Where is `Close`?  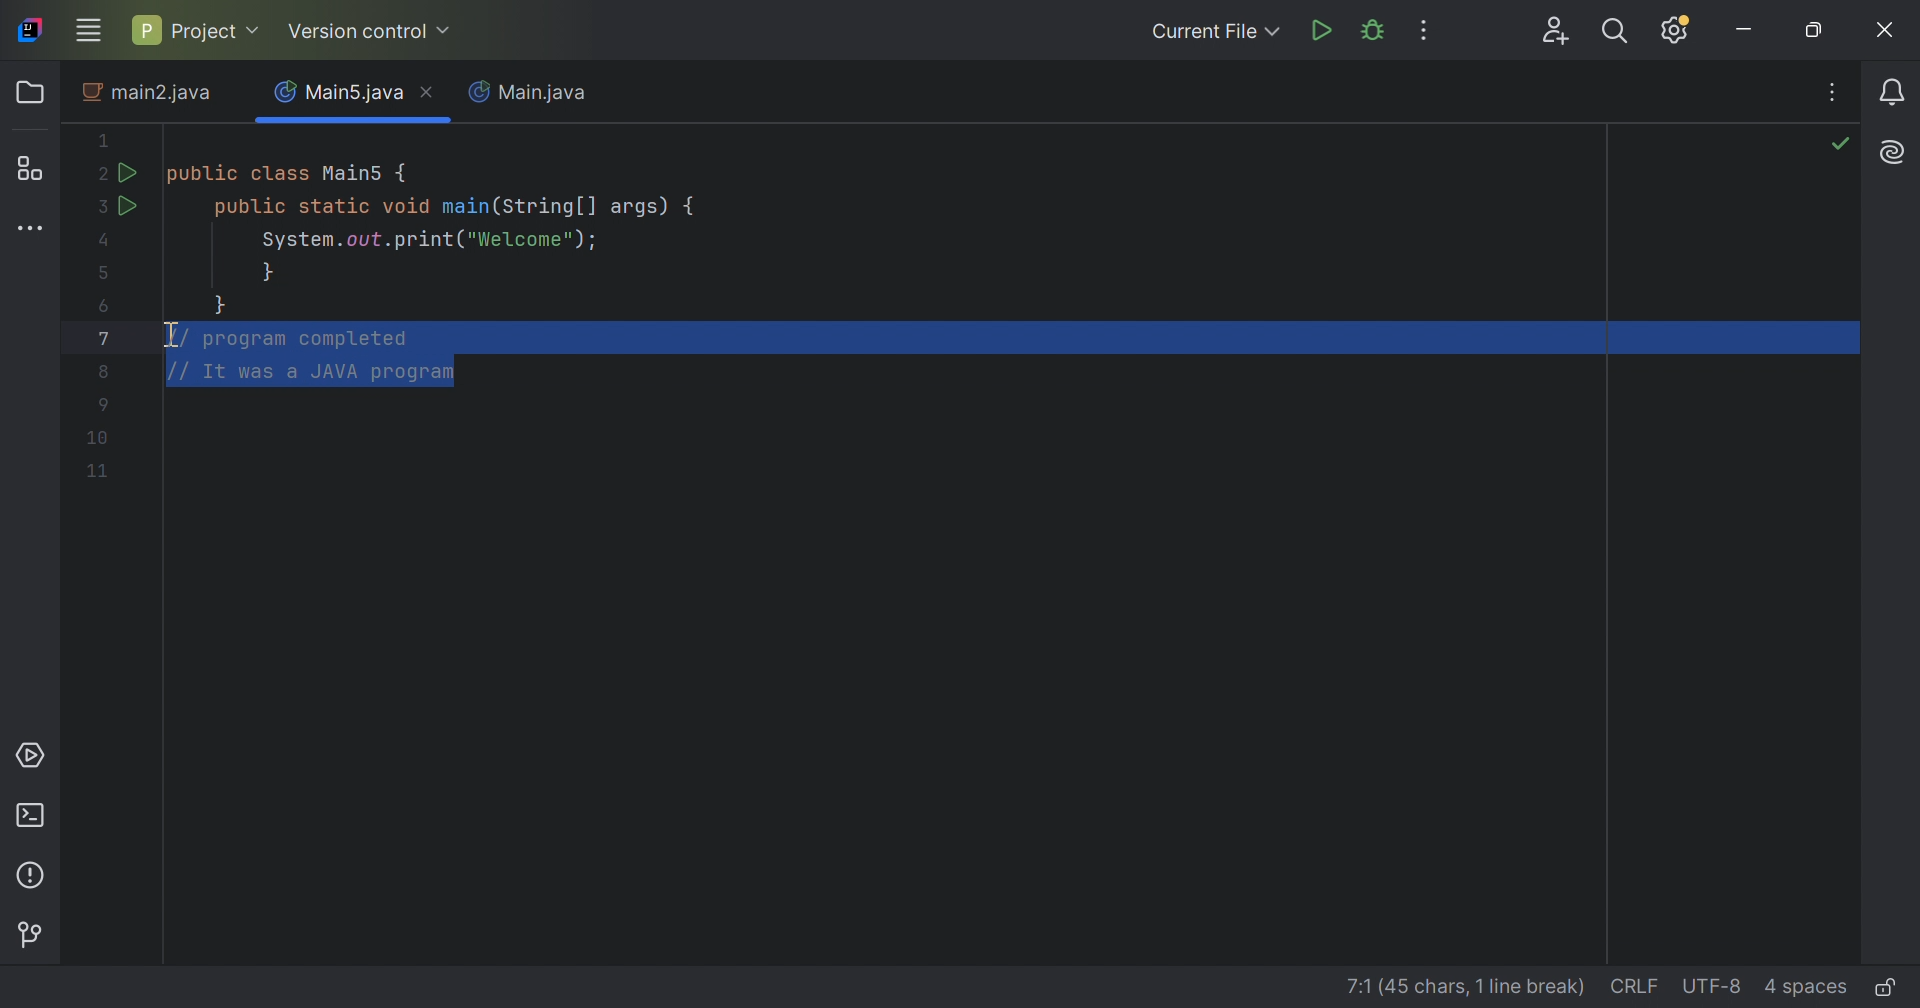
Close is located at coordinates (432, 94).